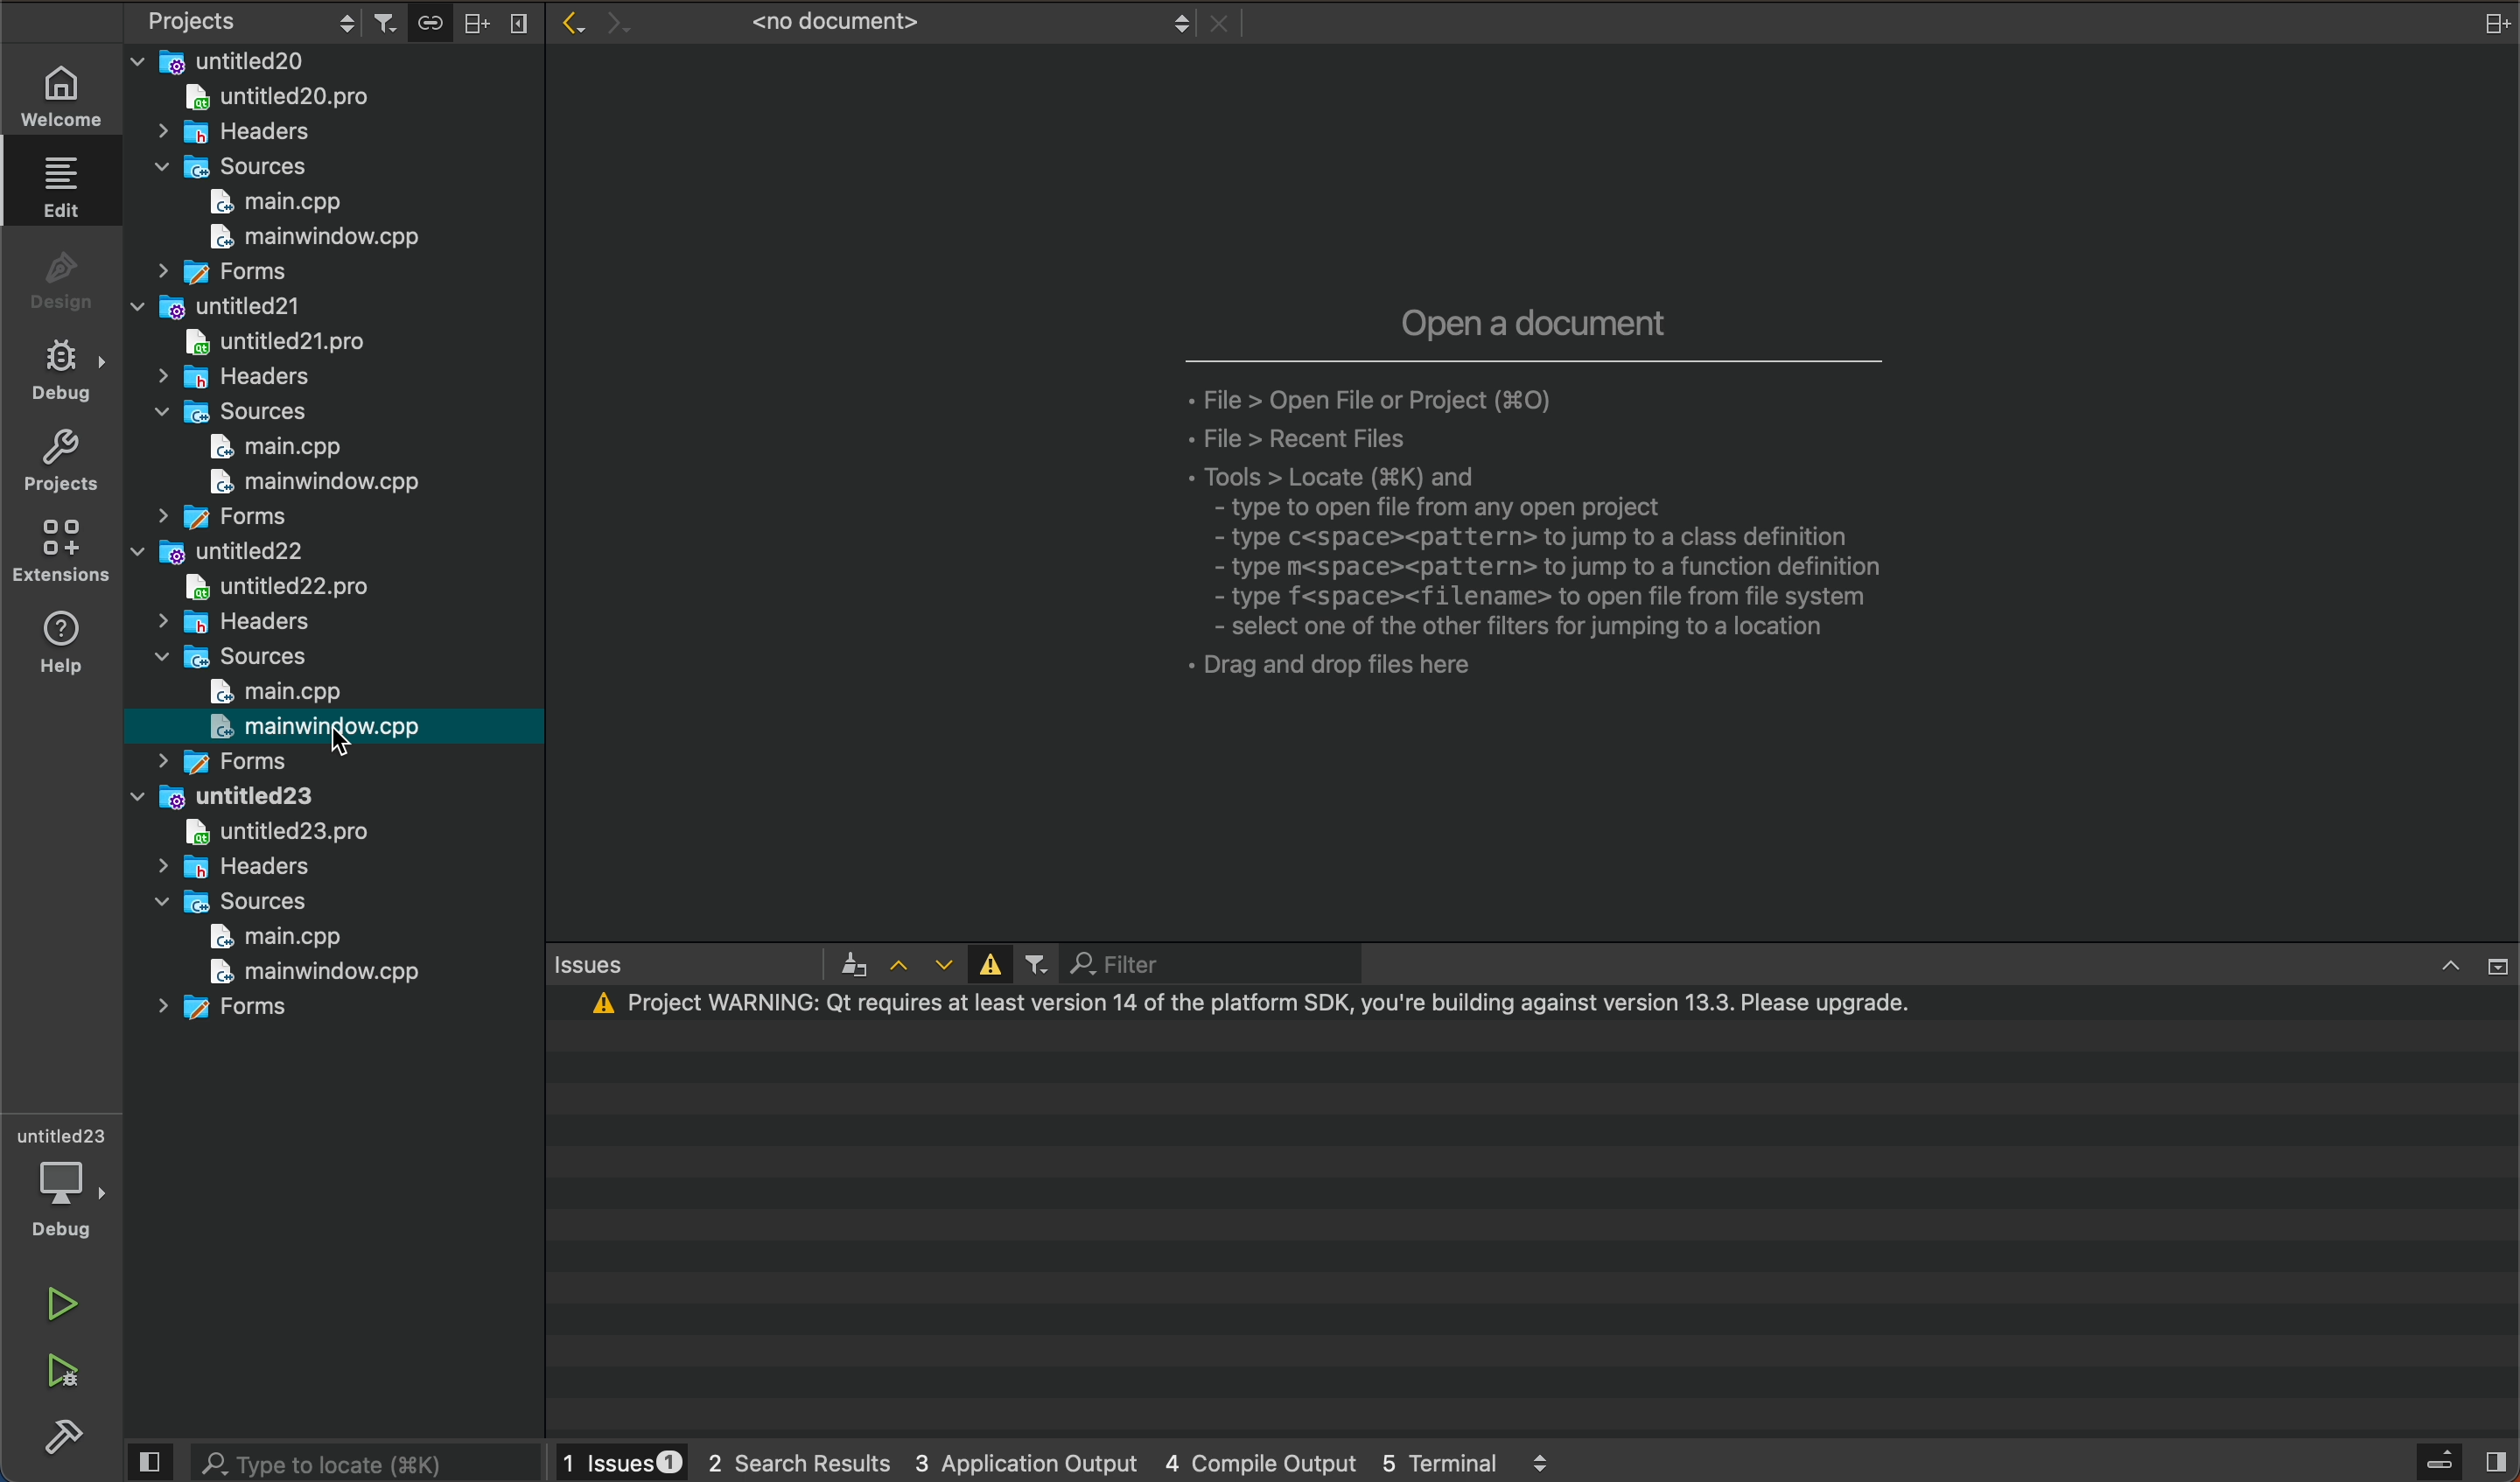 The width and height of the screenshot is (2520, 1482). I want to click on close bar, so click(2456, 962).